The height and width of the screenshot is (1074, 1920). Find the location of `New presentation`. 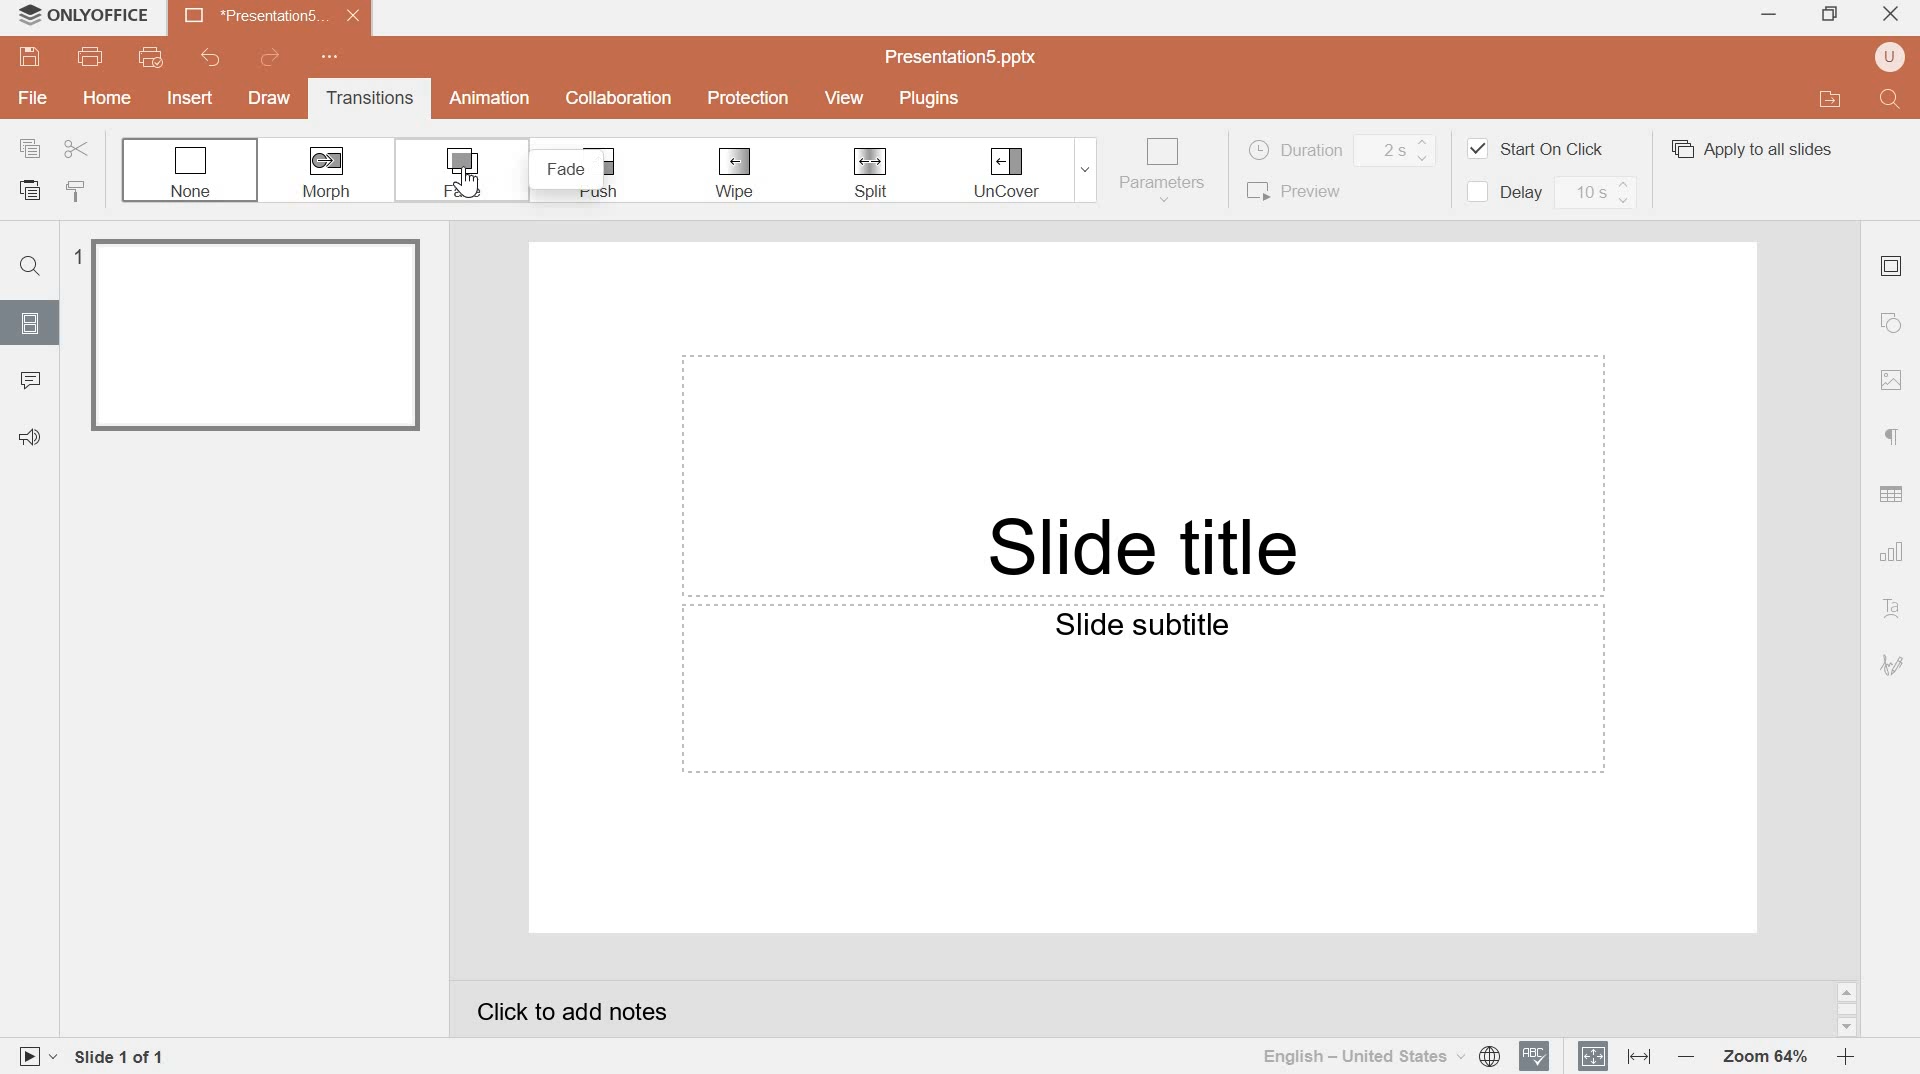

New presentation is located at coordinates (271, 15).